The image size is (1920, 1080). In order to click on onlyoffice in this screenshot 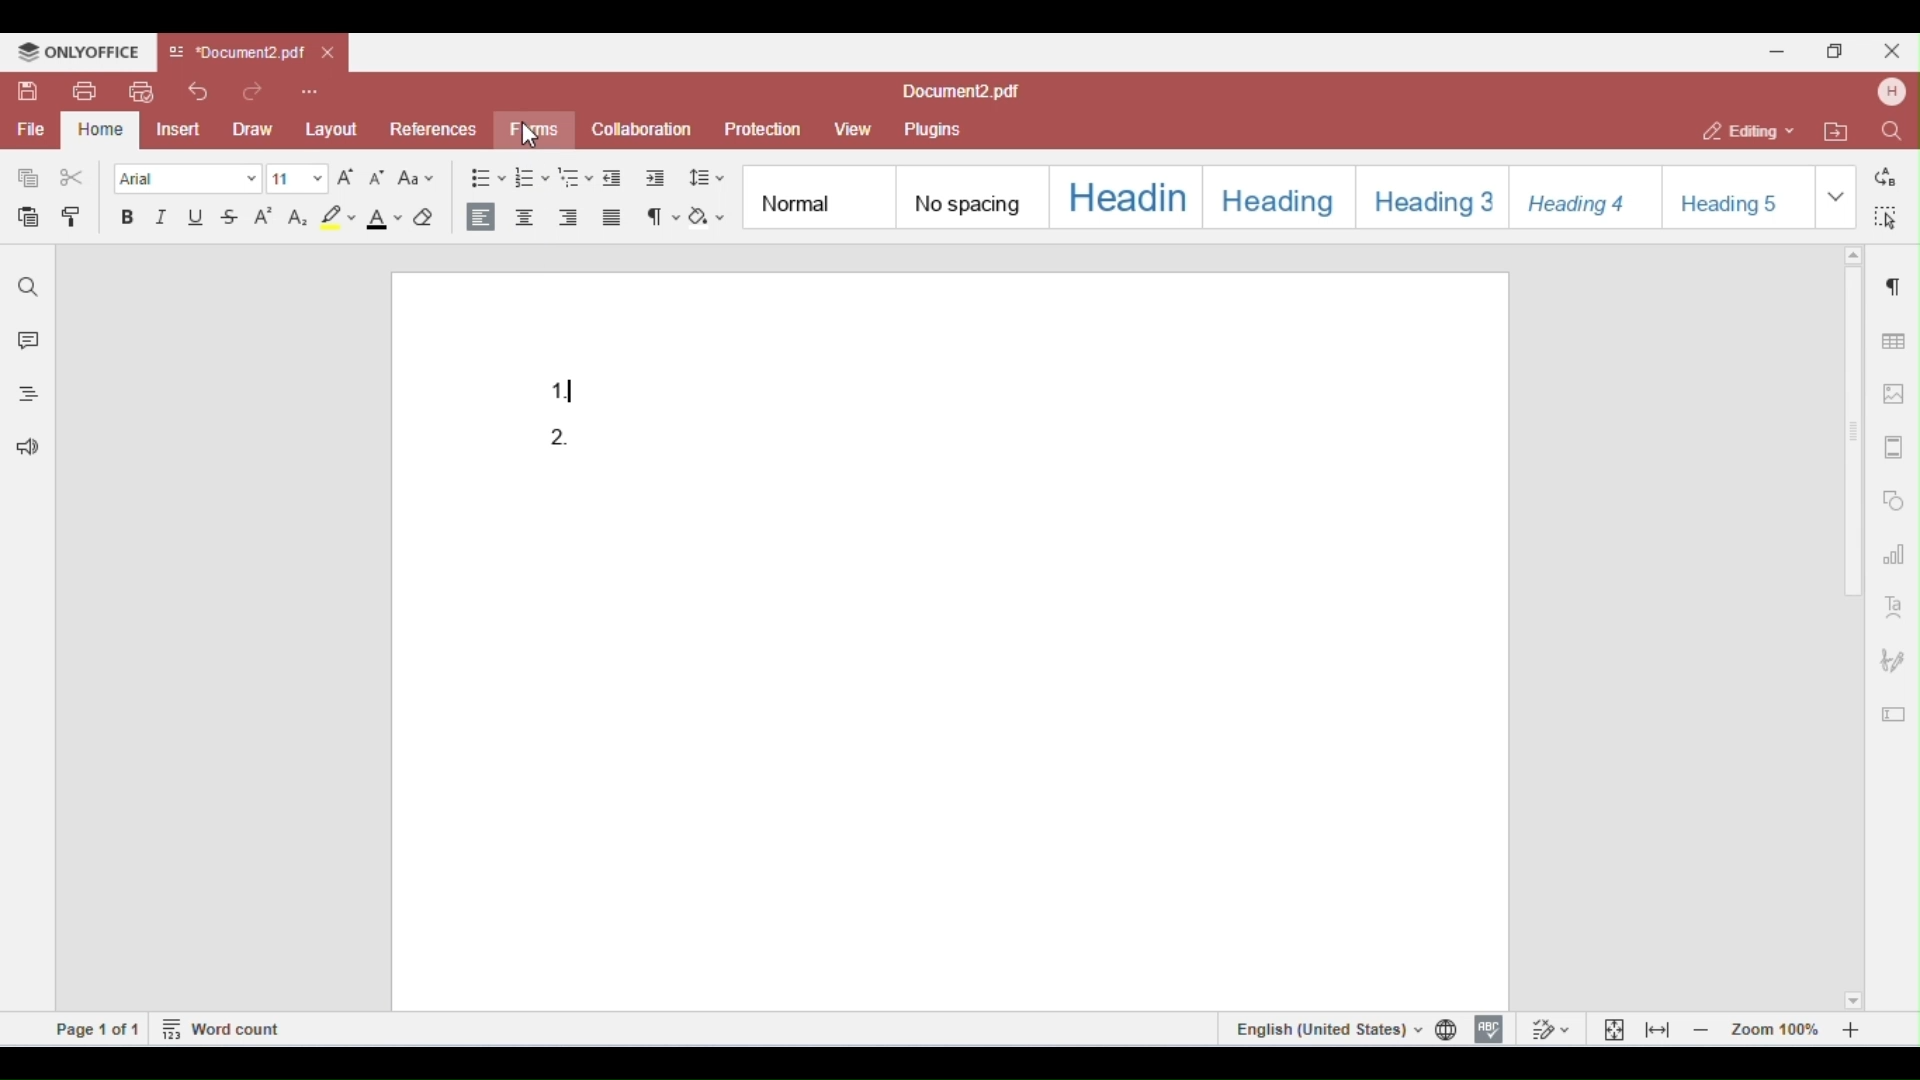, I will do `click(78, 52)`.